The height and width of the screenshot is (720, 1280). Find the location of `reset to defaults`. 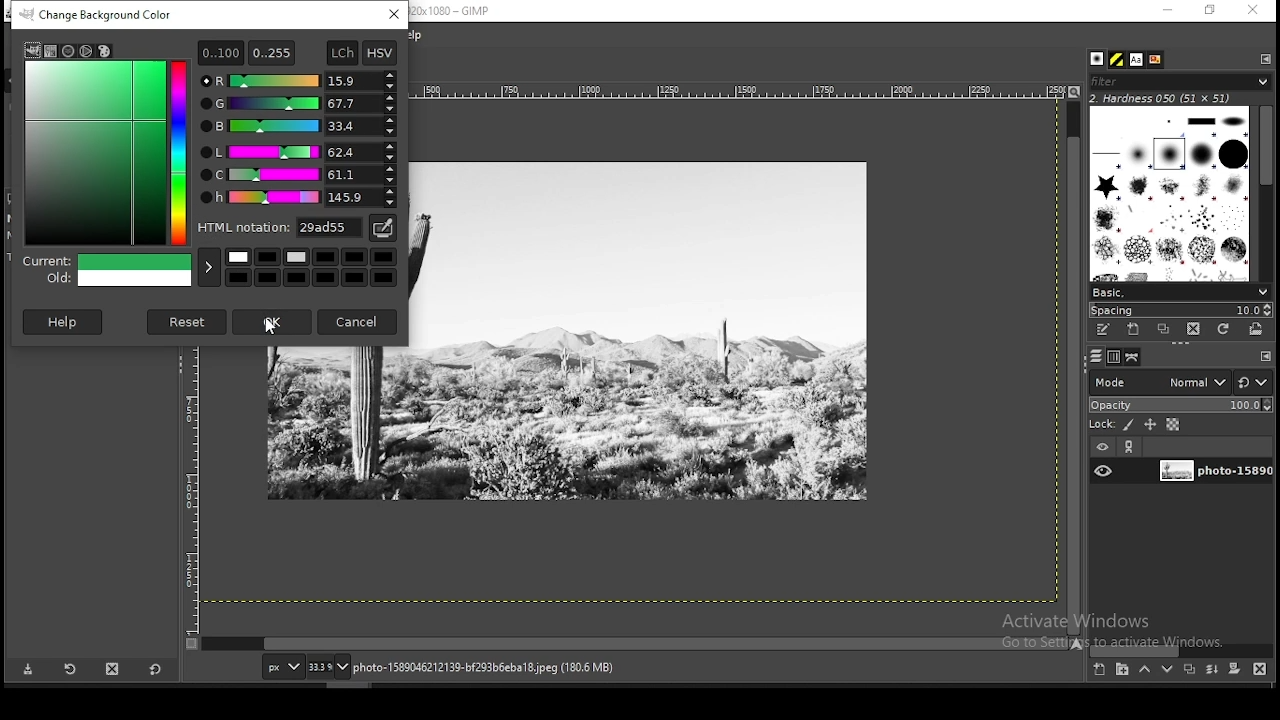

reset to defaults is located at coordinates (154, 669).